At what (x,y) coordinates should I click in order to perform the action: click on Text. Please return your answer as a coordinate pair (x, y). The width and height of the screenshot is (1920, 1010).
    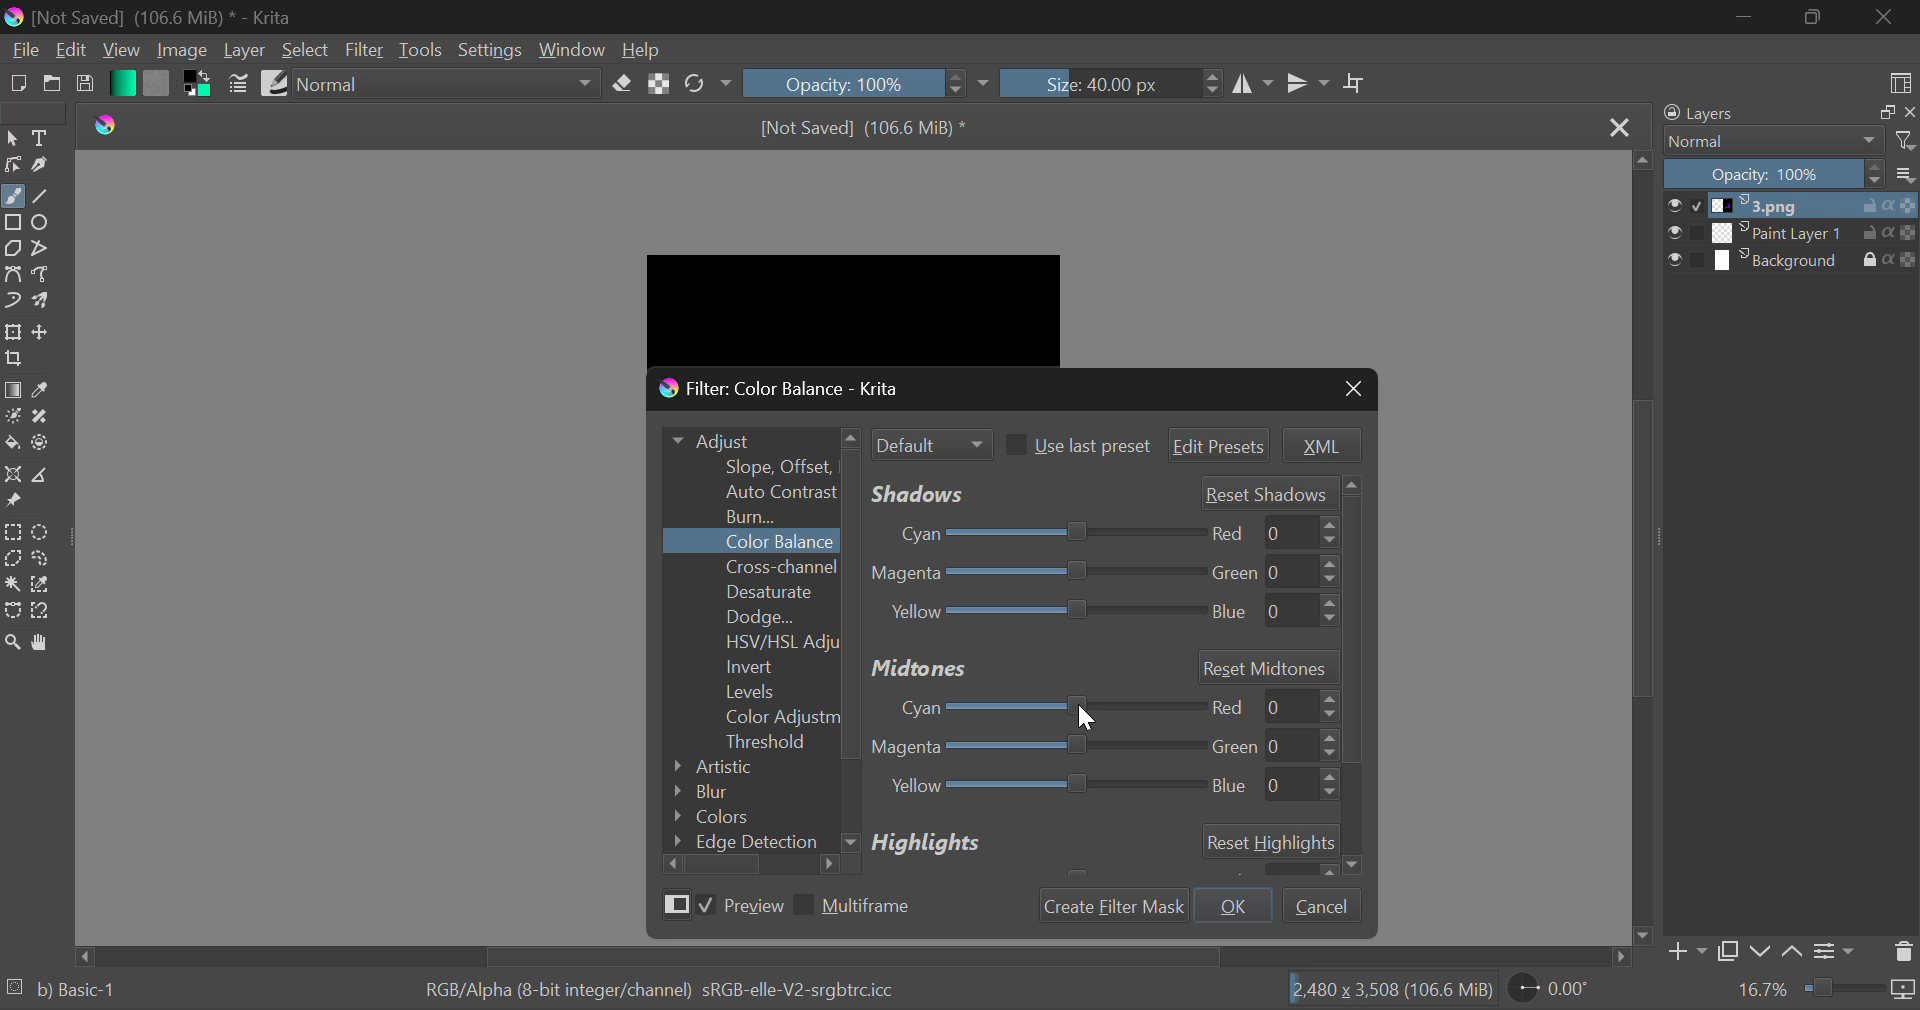
    Looking at the image, I should click on (42, 137).